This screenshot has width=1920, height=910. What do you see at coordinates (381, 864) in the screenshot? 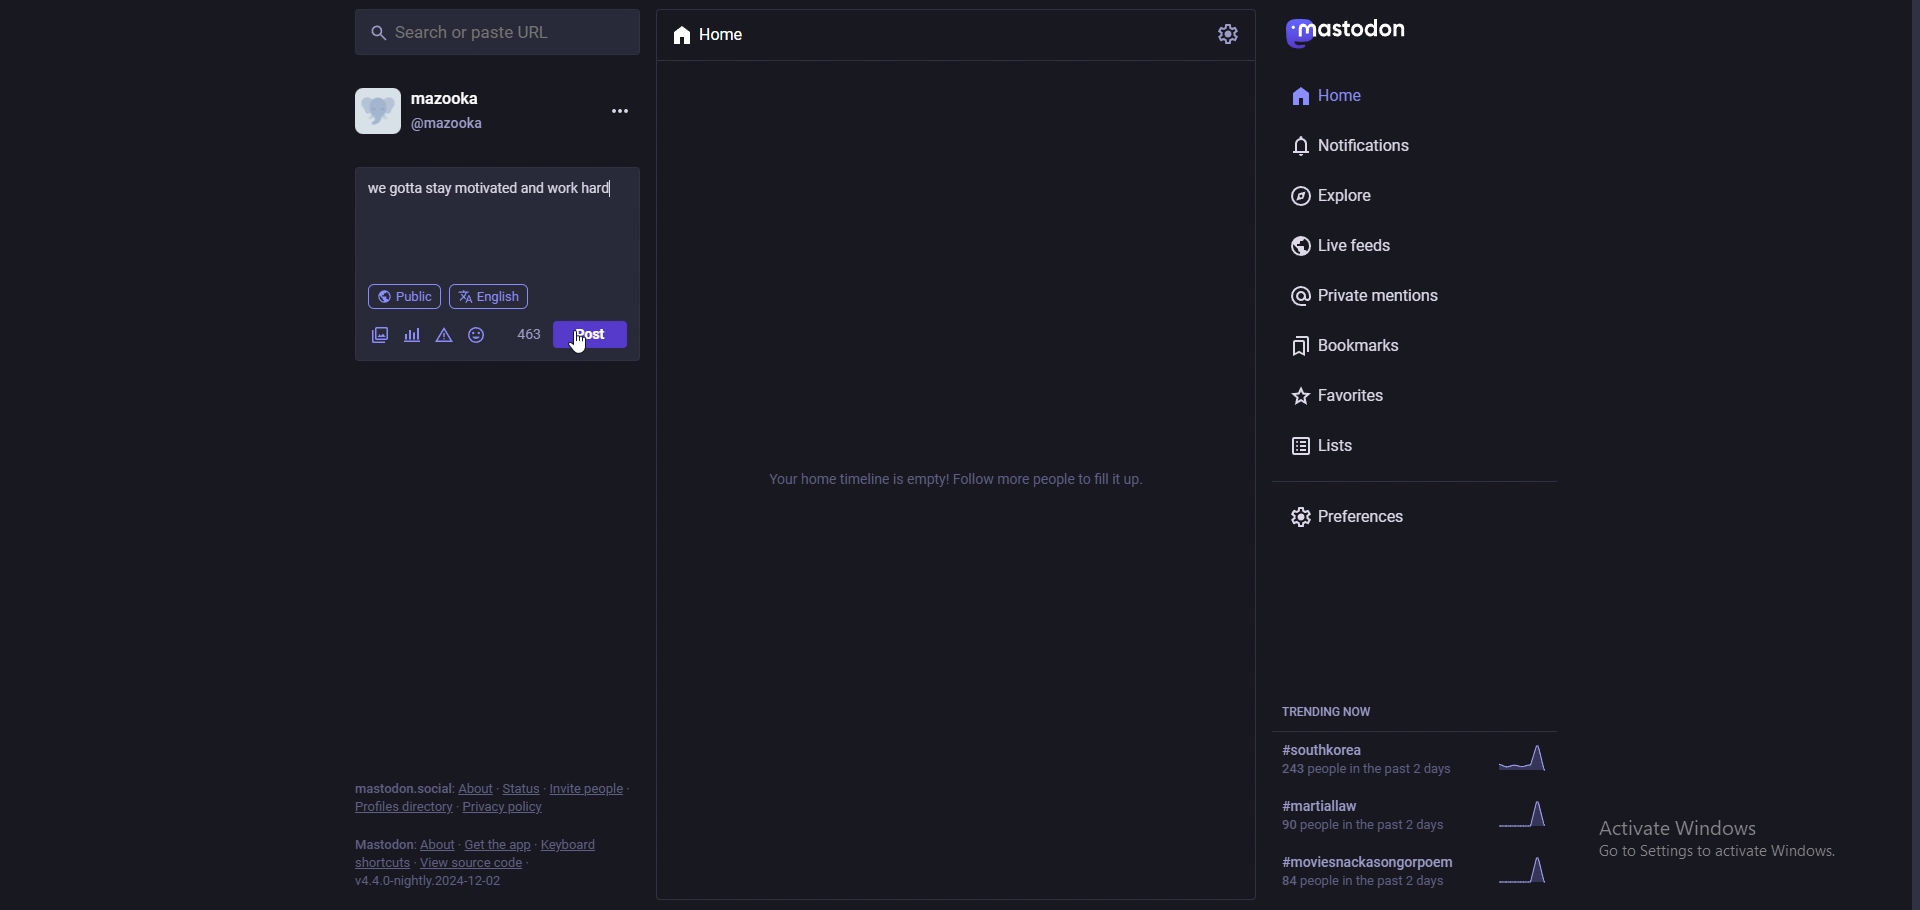
I see `shortcuts` at bounding box center [381, 864].